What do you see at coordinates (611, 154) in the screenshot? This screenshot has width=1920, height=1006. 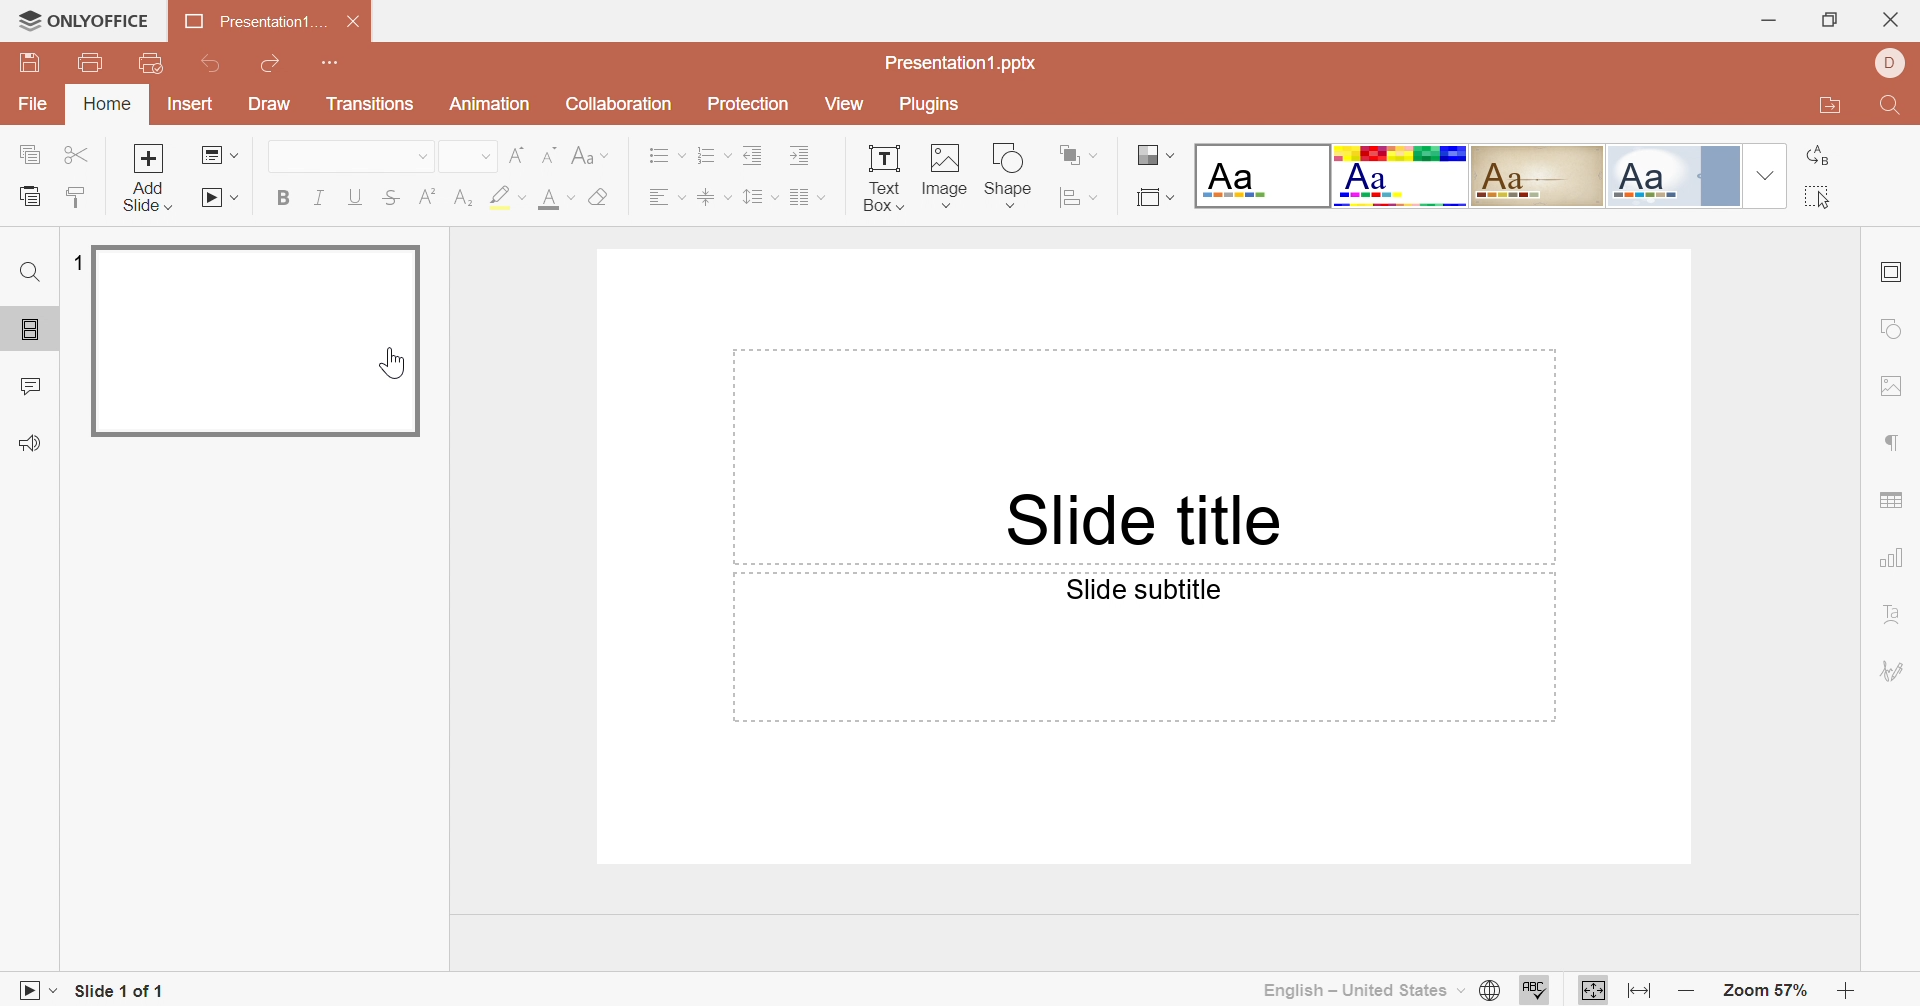 I see `Drop Down` at bounding box center [611, 154].